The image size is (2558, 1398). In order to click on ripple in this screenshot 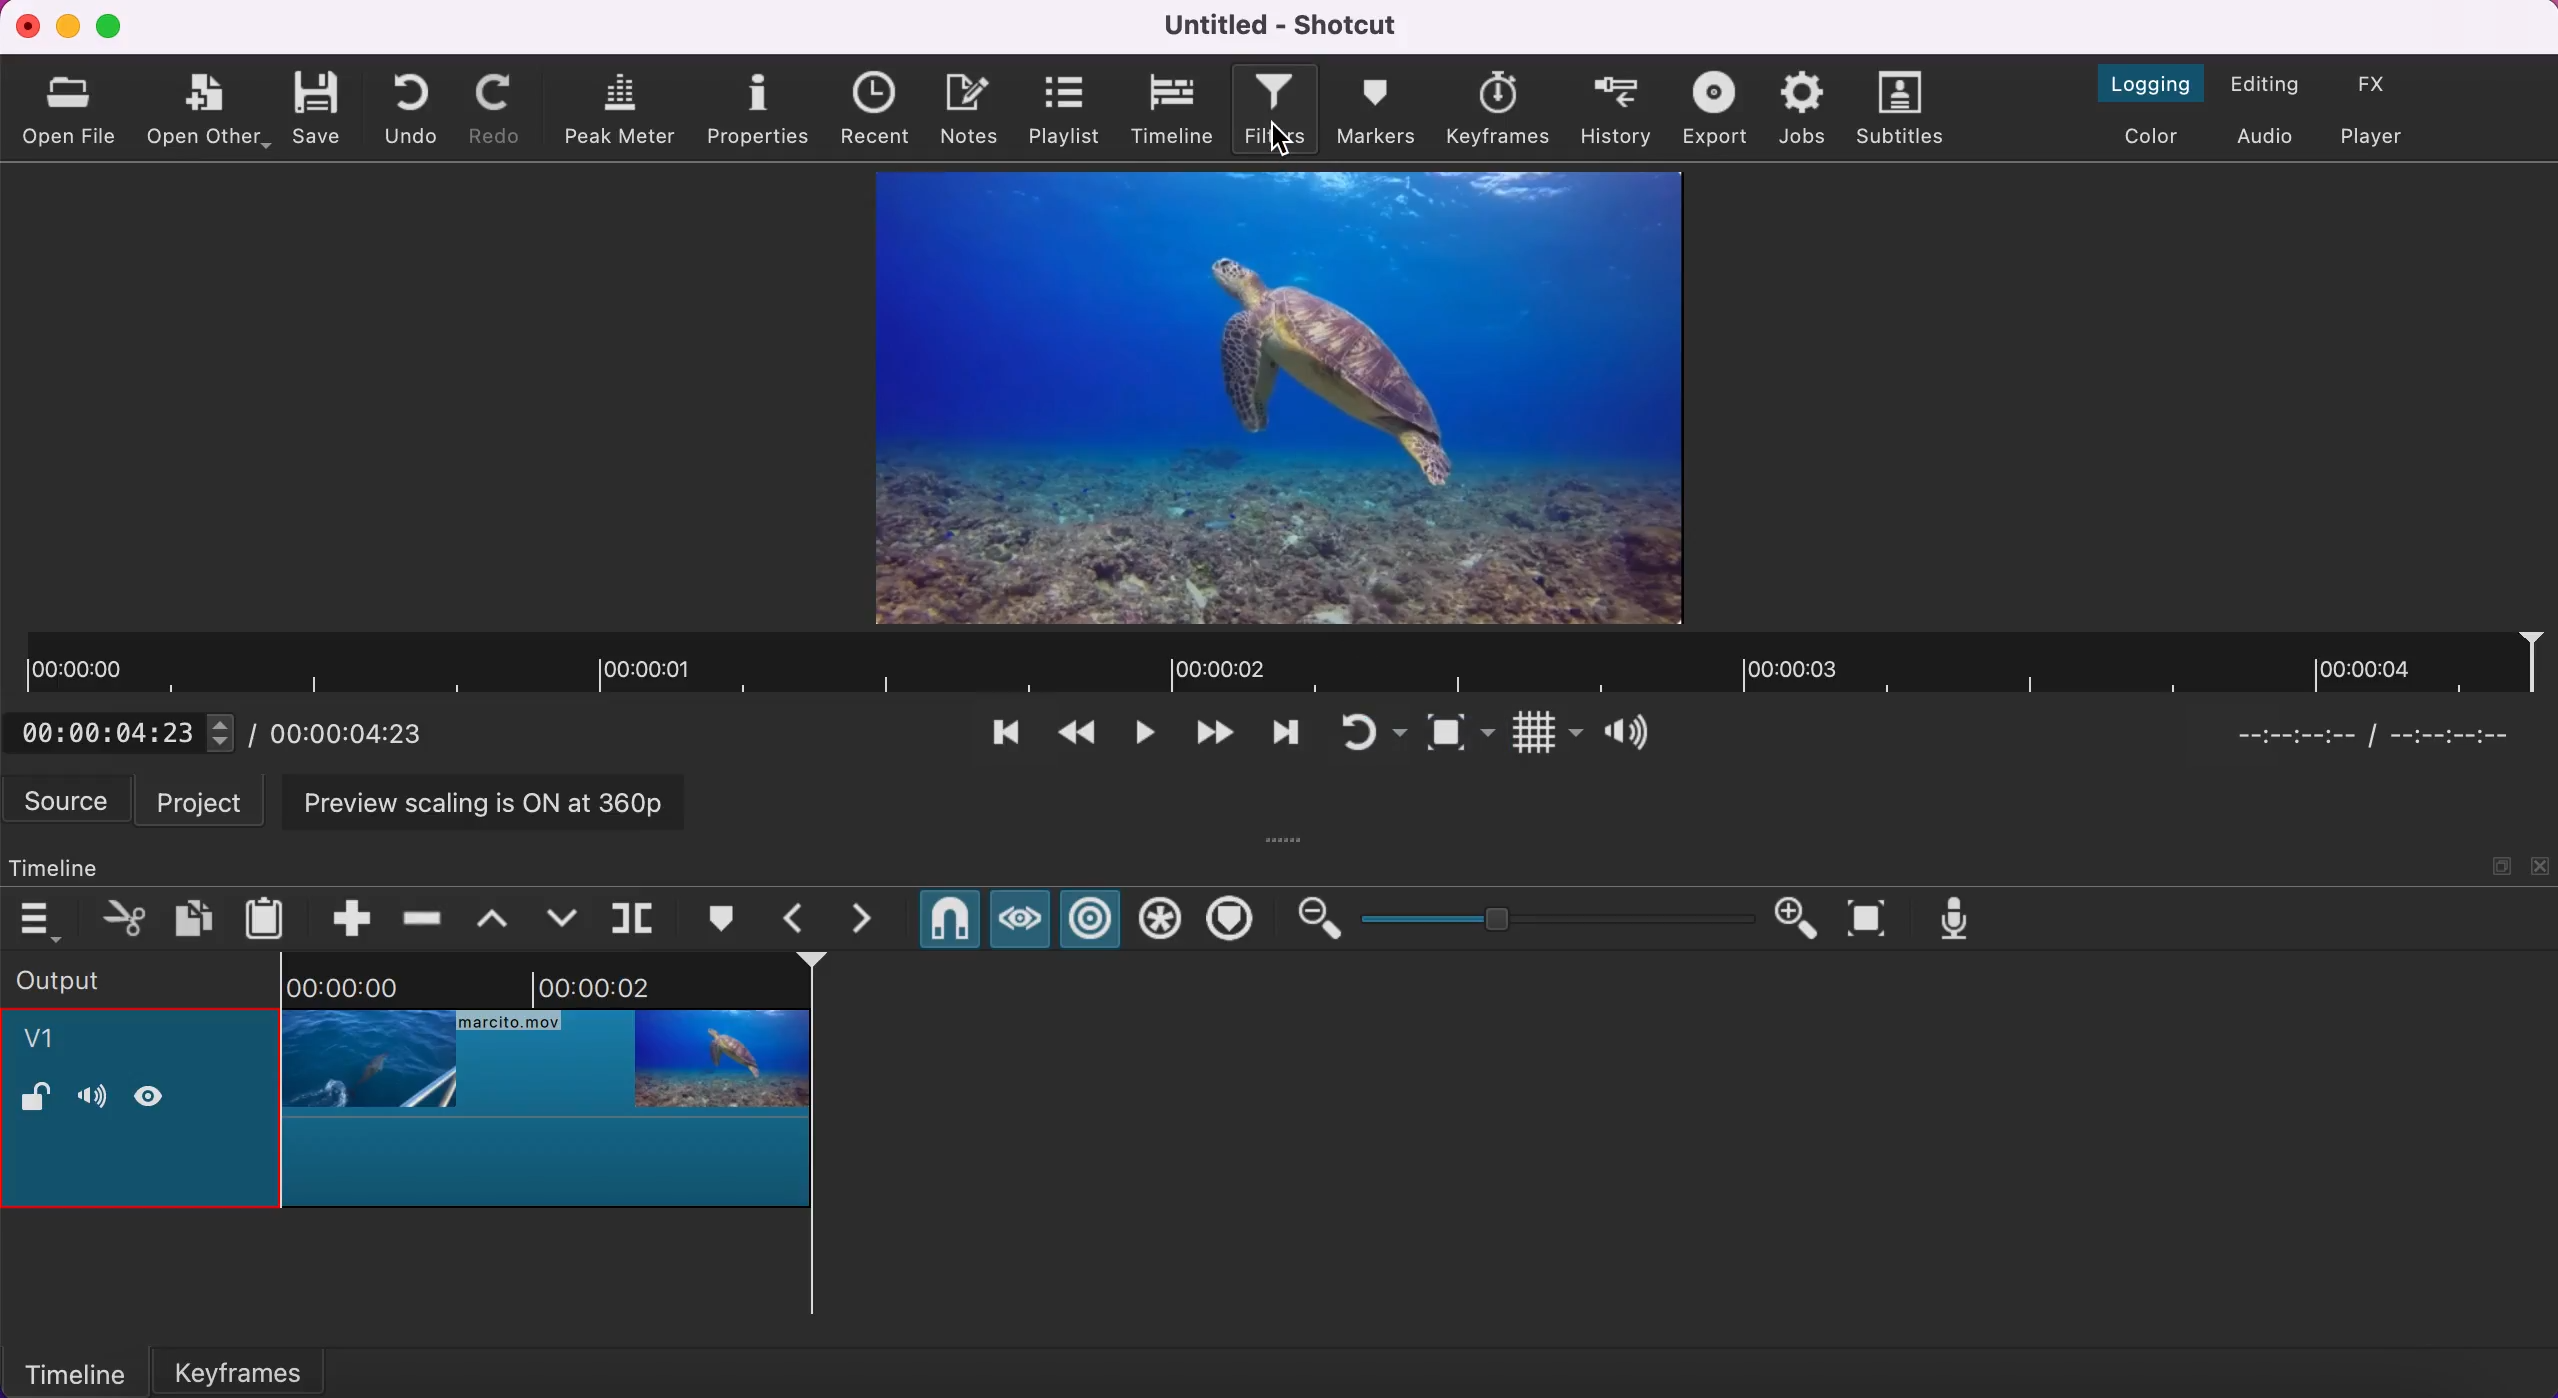, I will do `click(1092, 921)`.